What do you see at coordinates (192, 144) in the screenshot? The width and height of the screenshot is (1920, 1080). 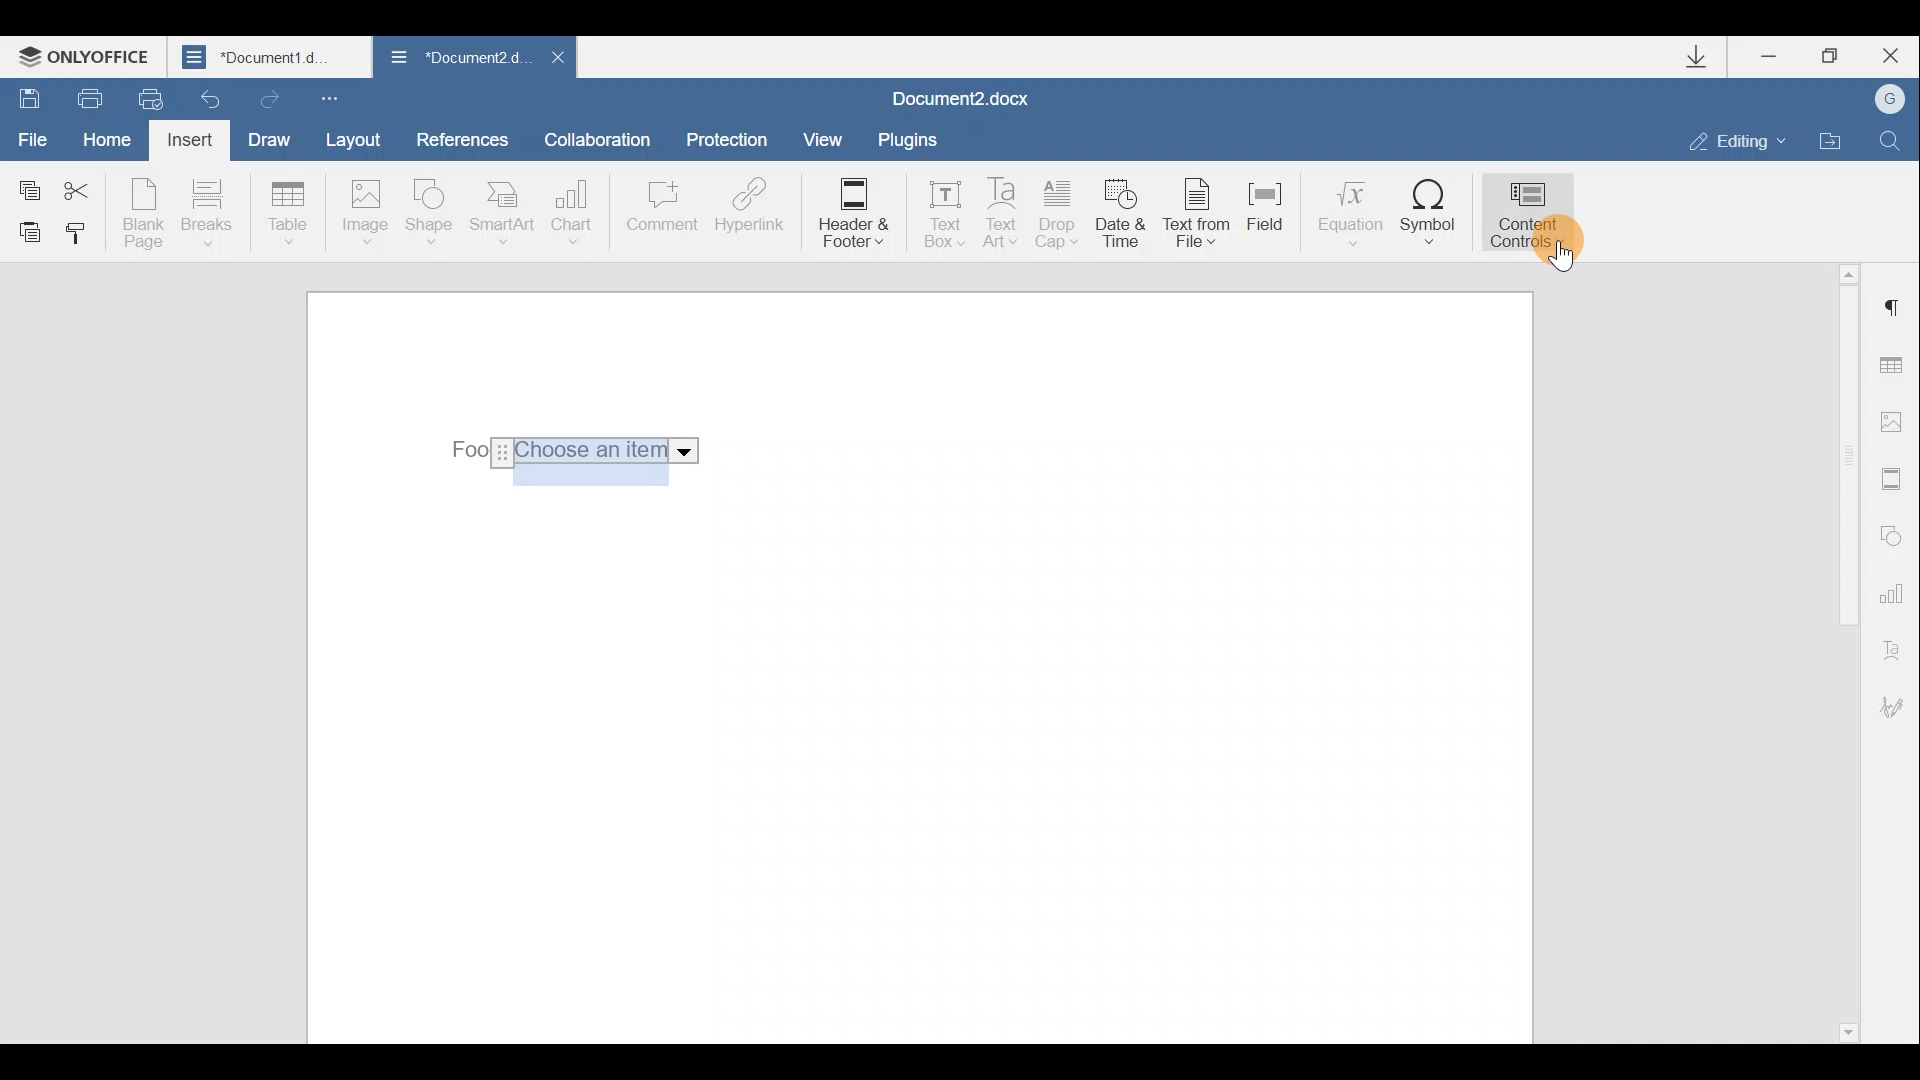 I see `Insert` at bounding box center [192, 144].